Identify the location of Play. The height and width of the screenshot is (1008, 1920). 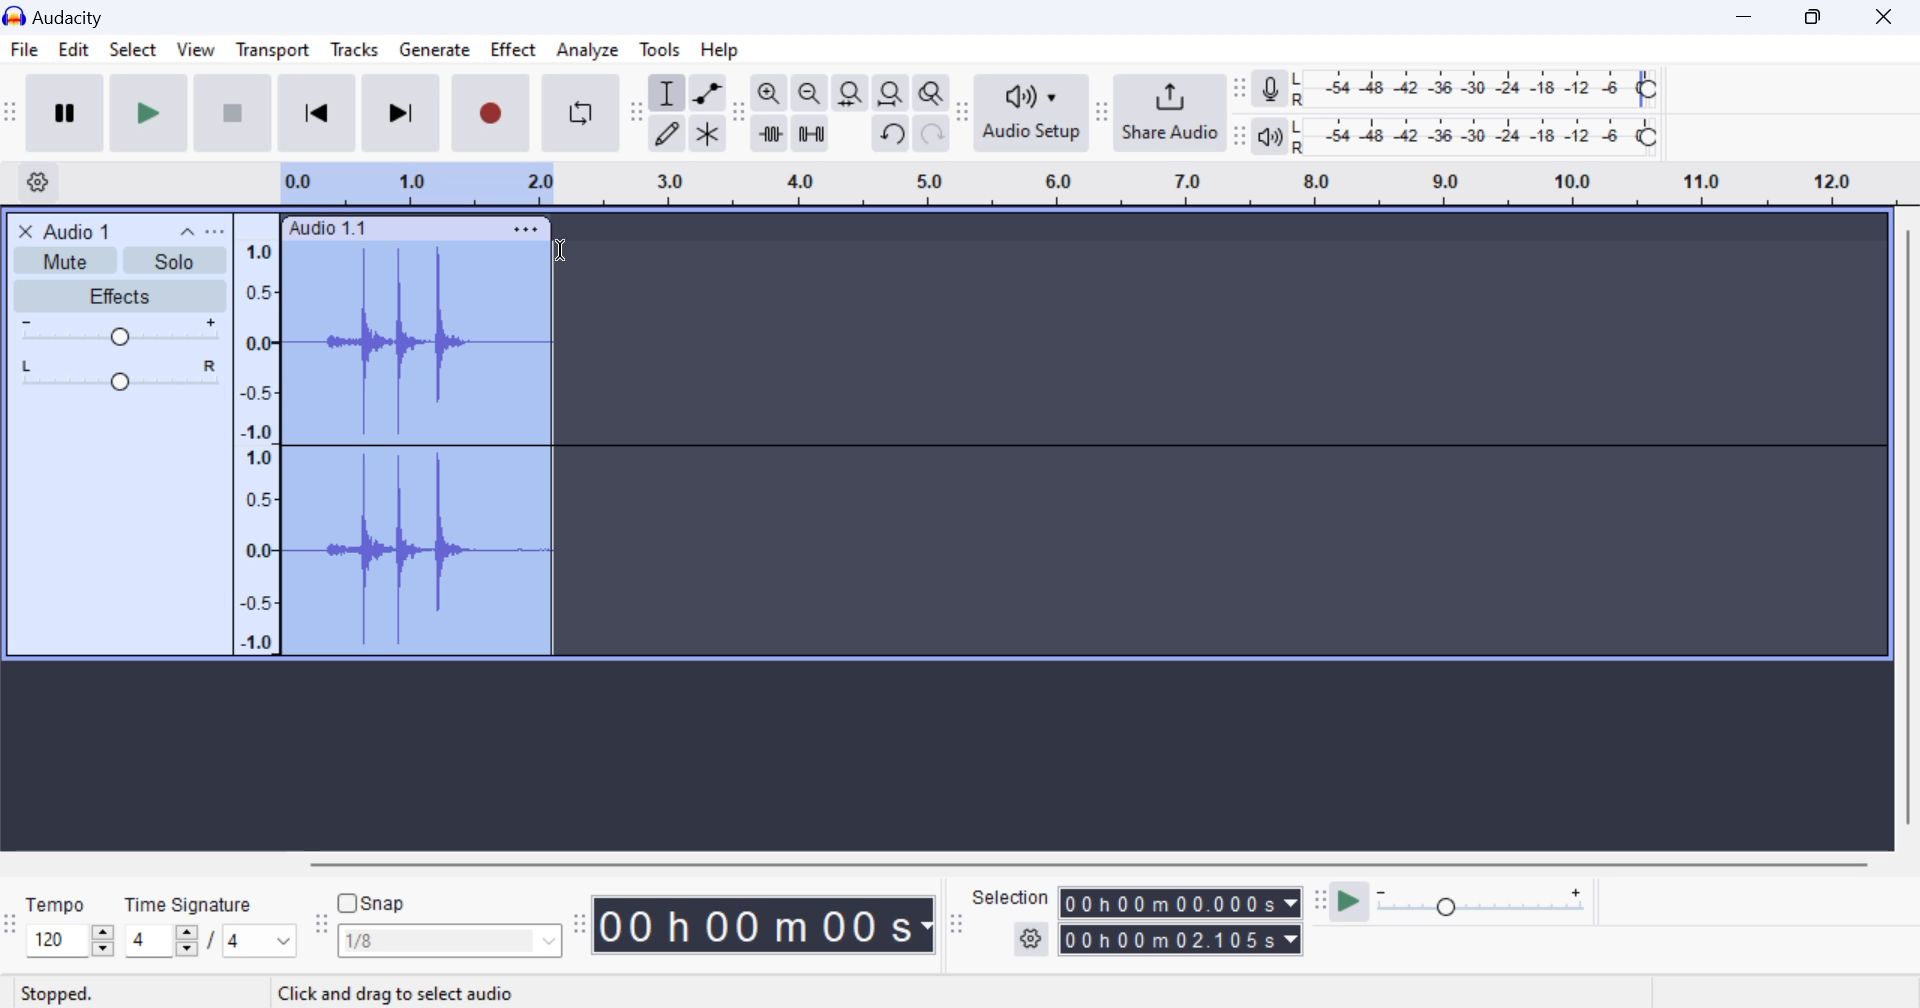
(150, 112).